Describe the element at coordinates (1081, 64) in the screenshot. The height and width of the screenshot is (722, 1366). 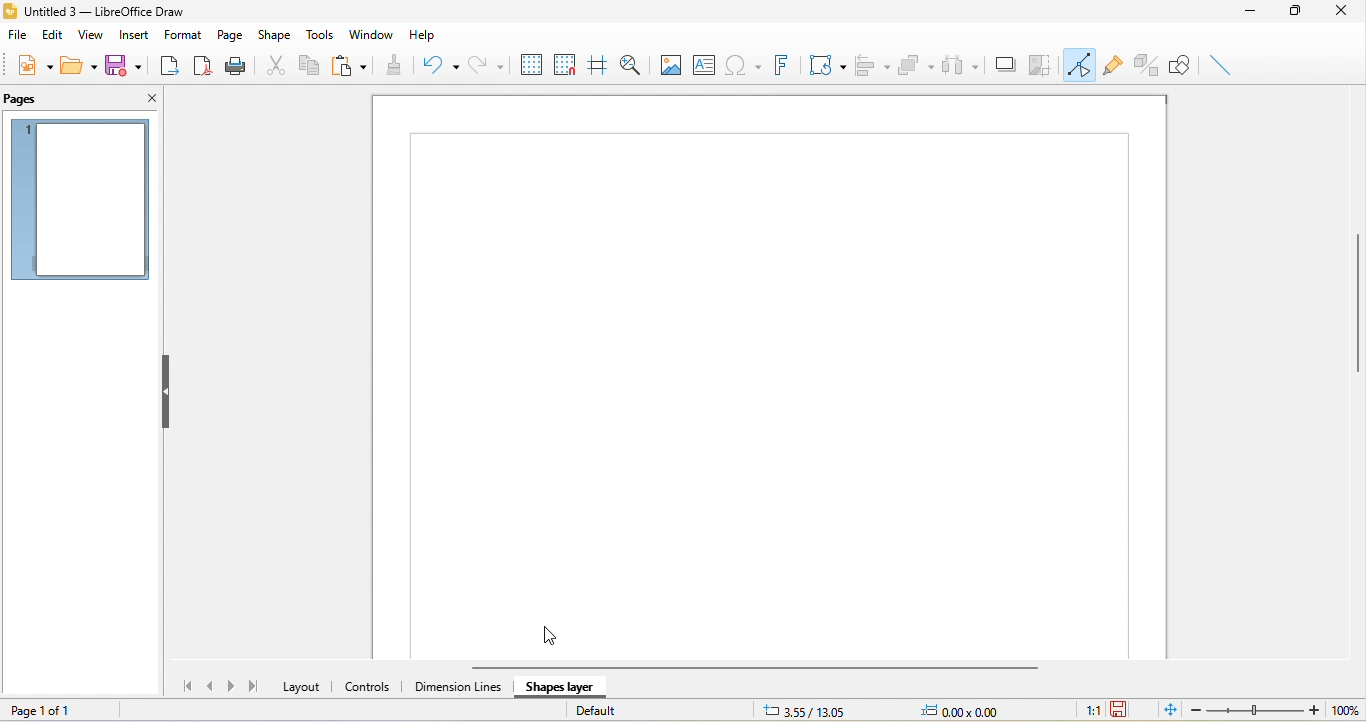
I see `toggle point edit mode` at that location.